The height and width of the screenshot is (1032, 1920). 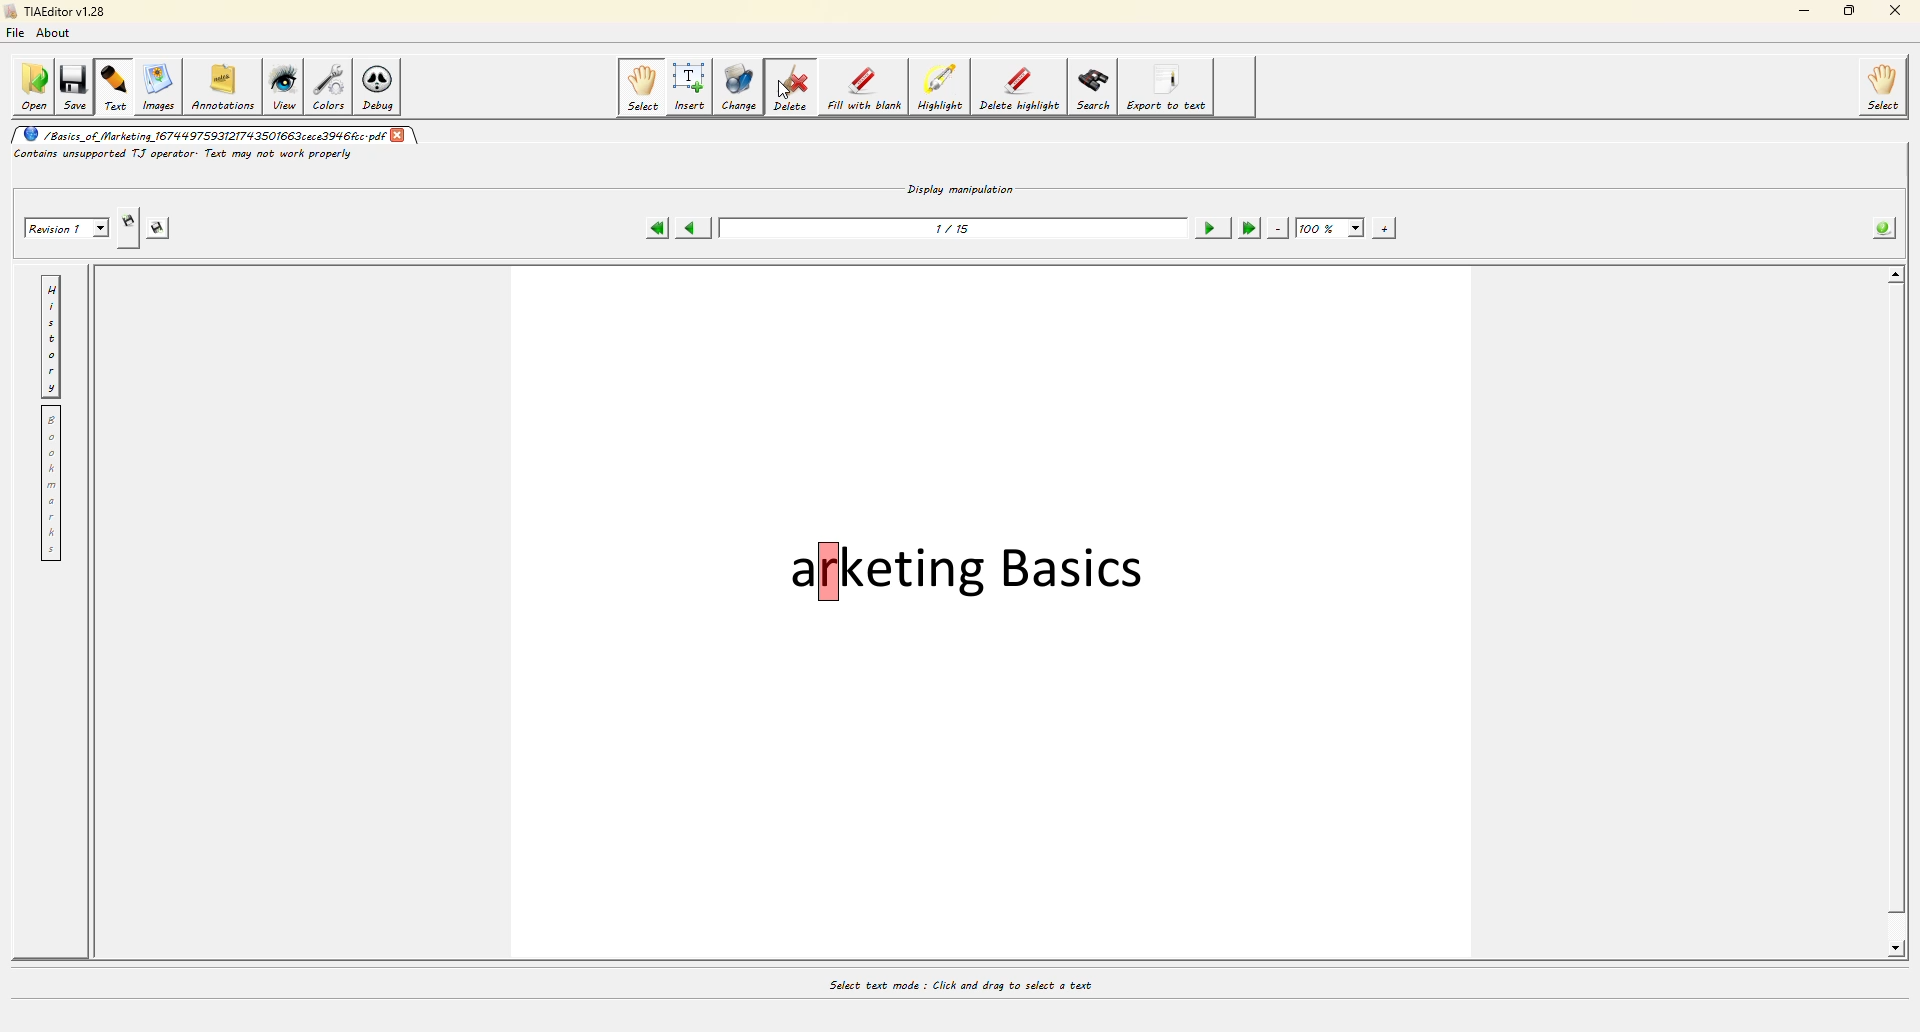 I want to click on open, so click(x=32, y=87).